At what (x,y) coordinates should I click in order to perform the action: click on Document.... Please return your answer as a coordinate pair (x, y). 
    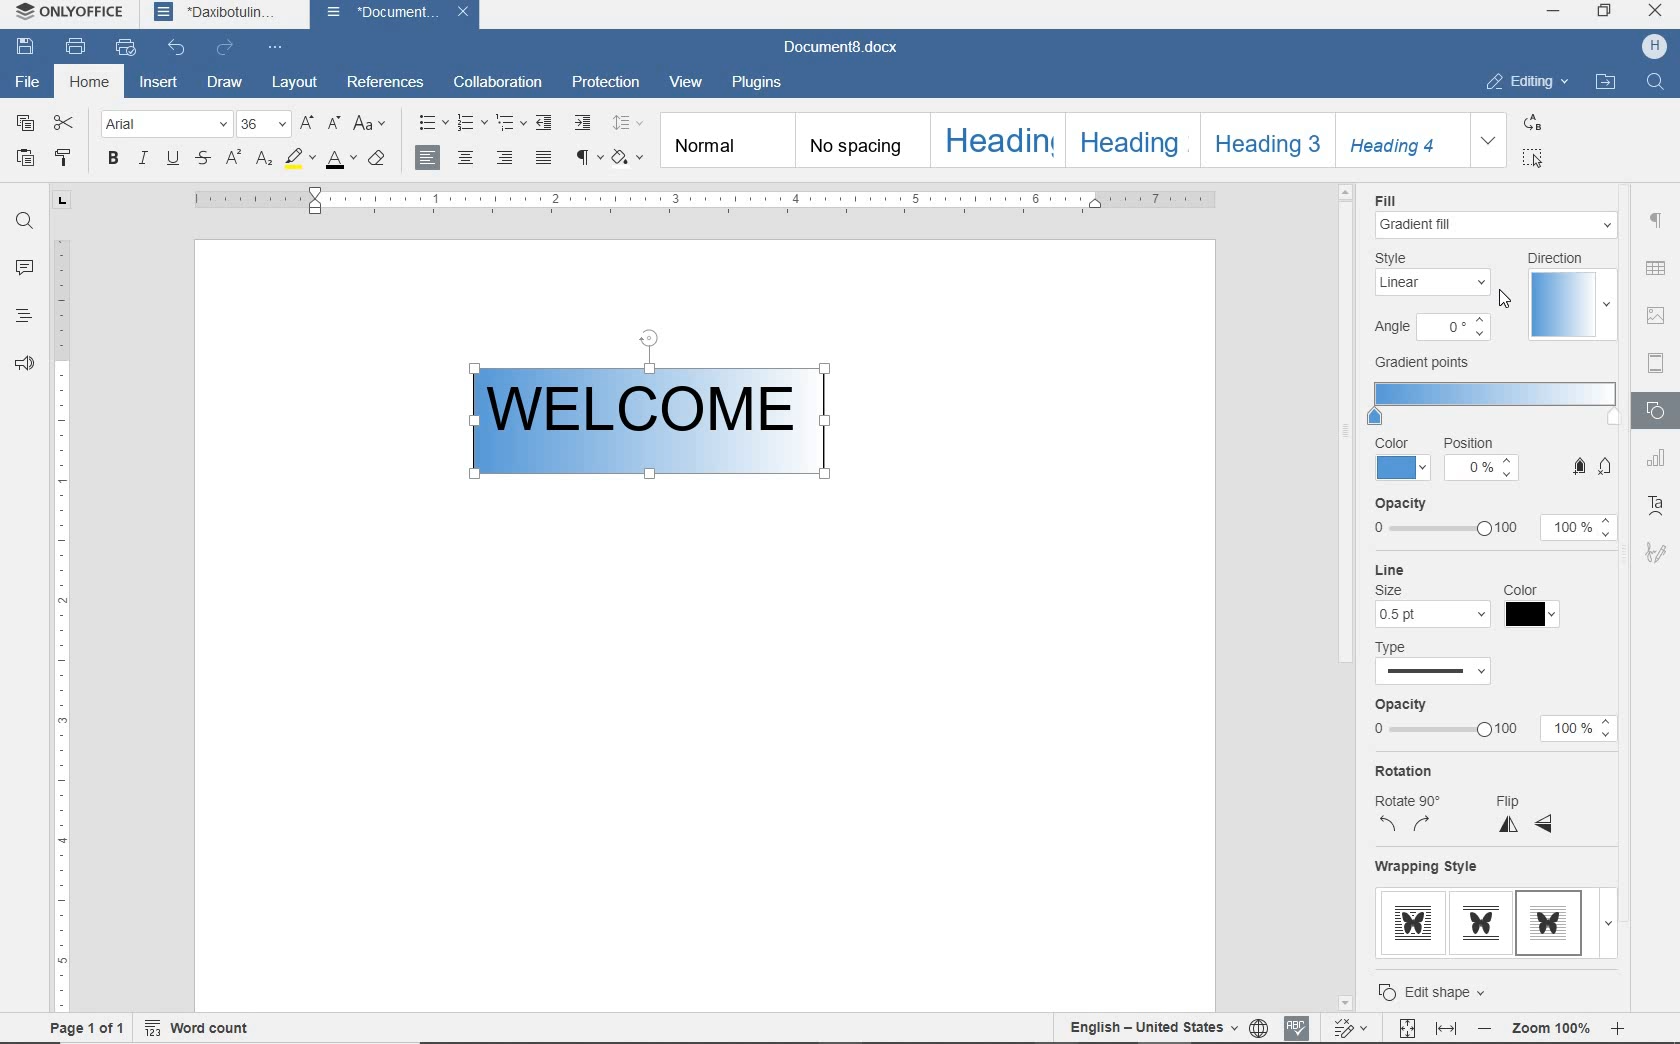
    Looking at the image, I should click on (383, 13).